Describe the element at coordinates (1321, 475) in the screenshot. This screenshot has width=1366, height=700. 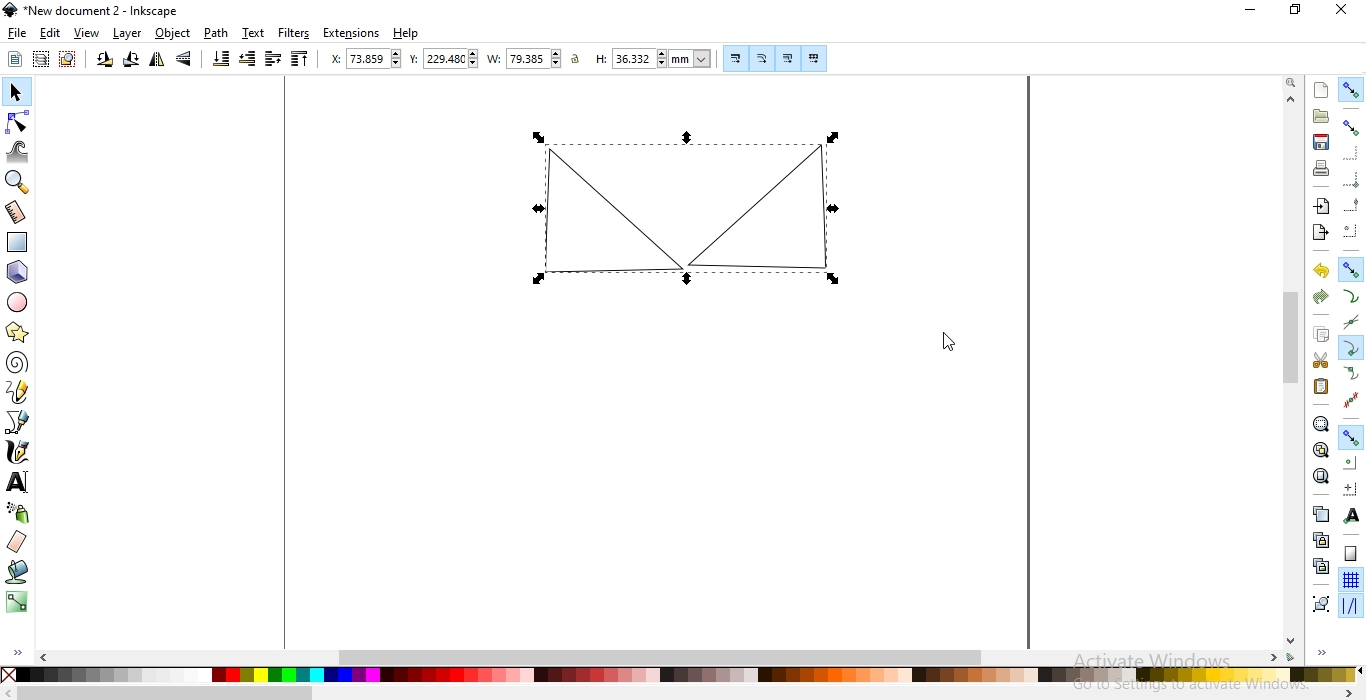
I see `zoom to fit page in window` at that location.